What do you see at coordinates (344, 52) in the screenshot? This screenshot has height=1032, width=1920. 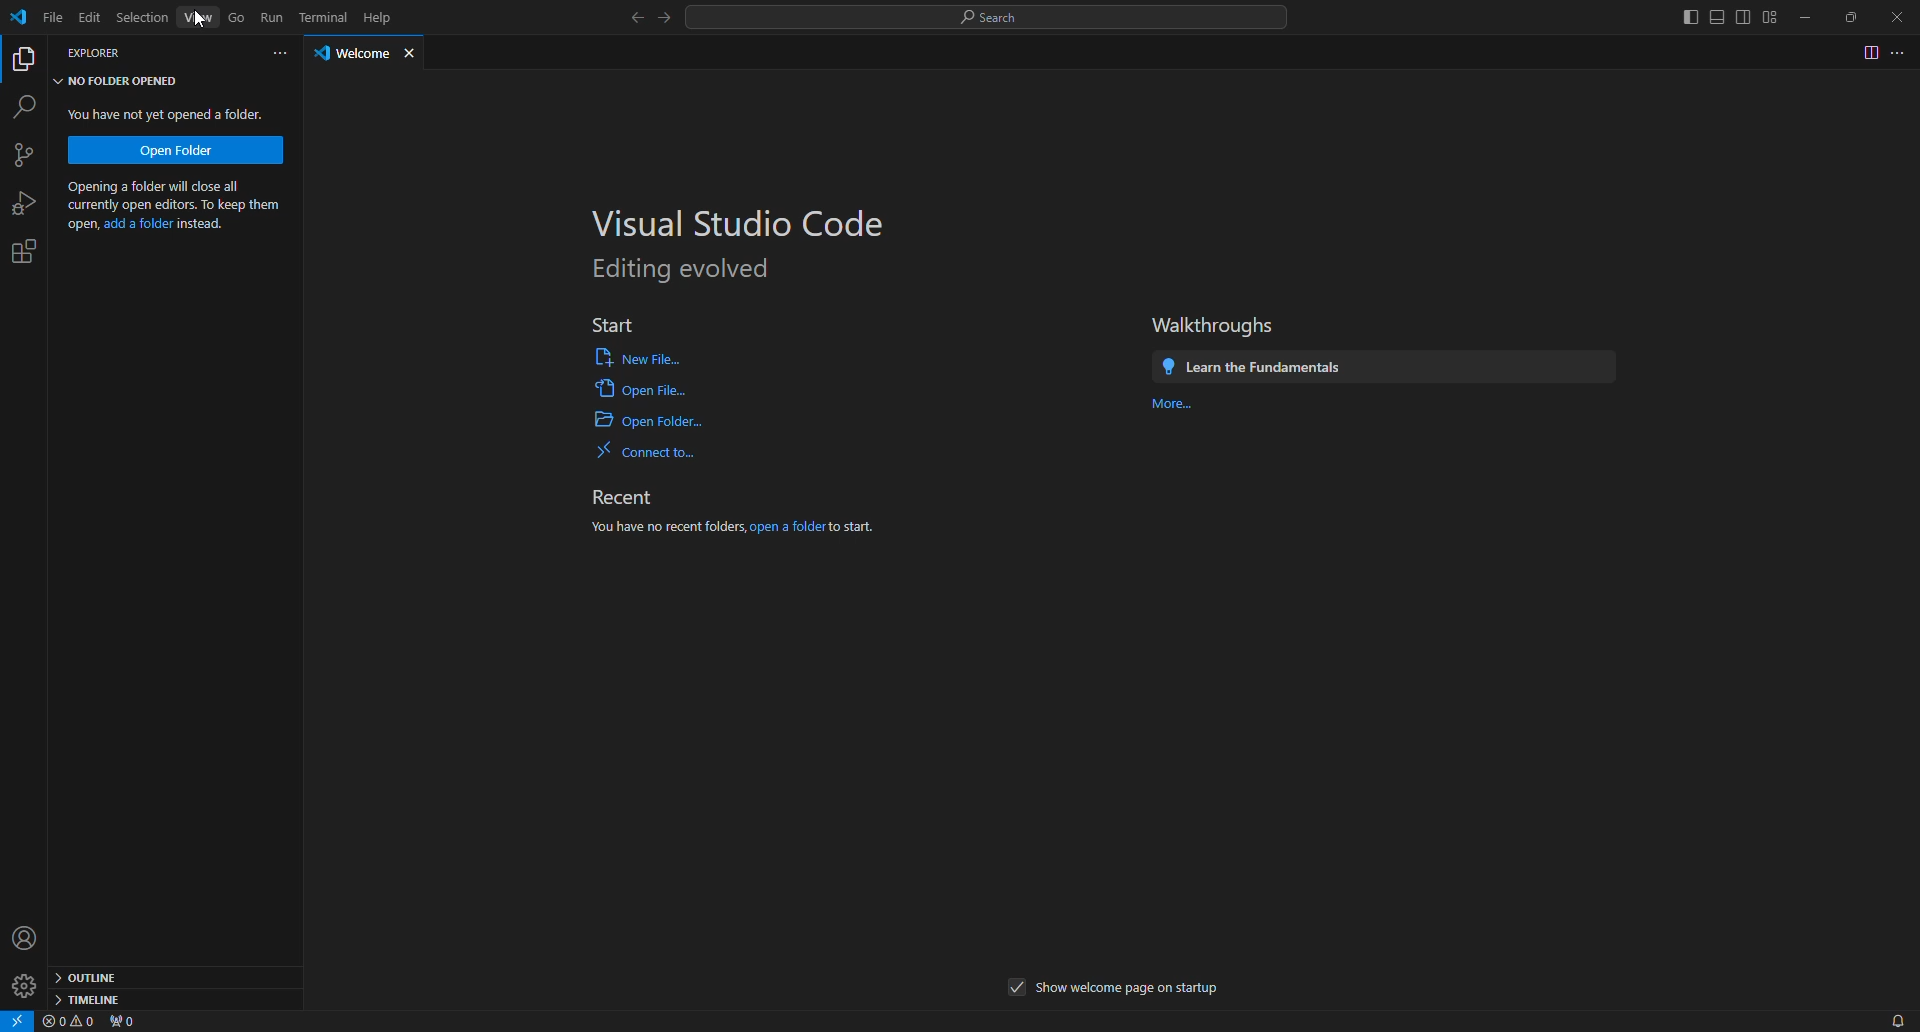 I see `welcome` at bounding box center [344, 52].